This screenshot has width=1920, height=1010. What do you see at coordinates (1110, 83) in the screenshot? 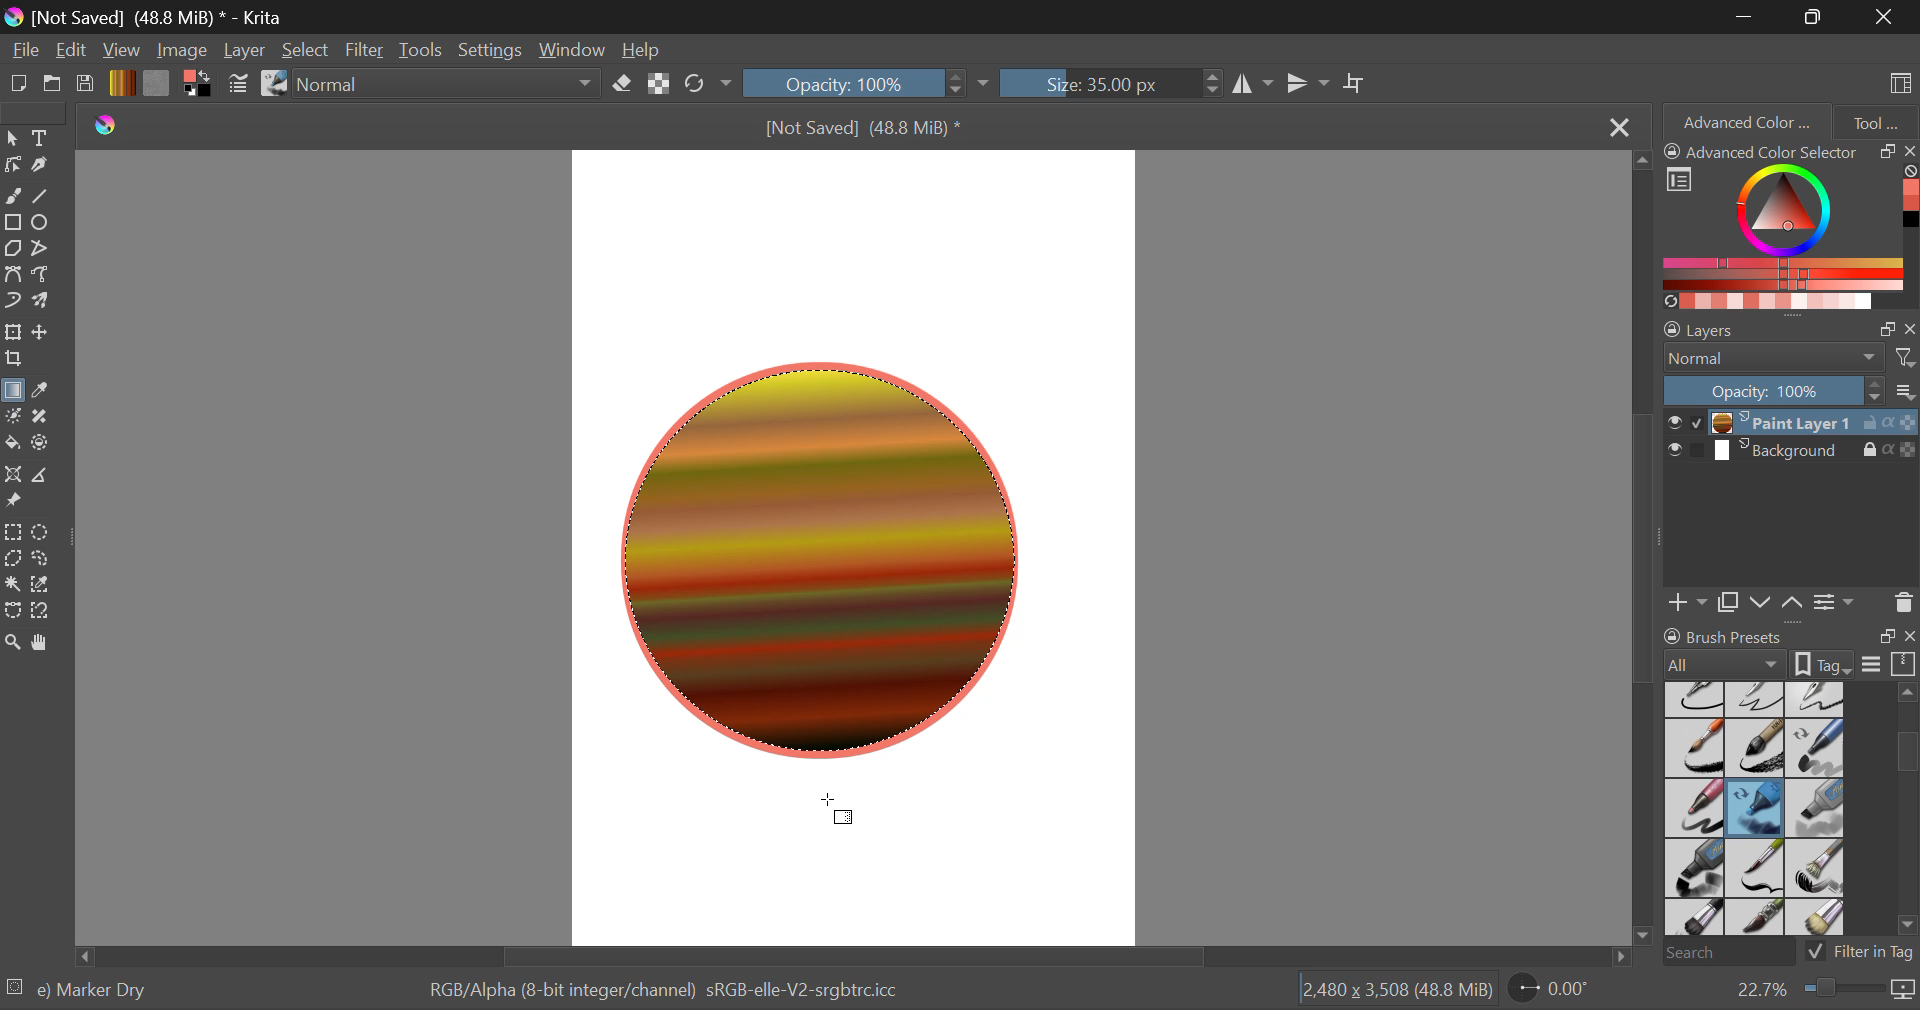
I see `Size :35px` at bounding box center [1110, 83].